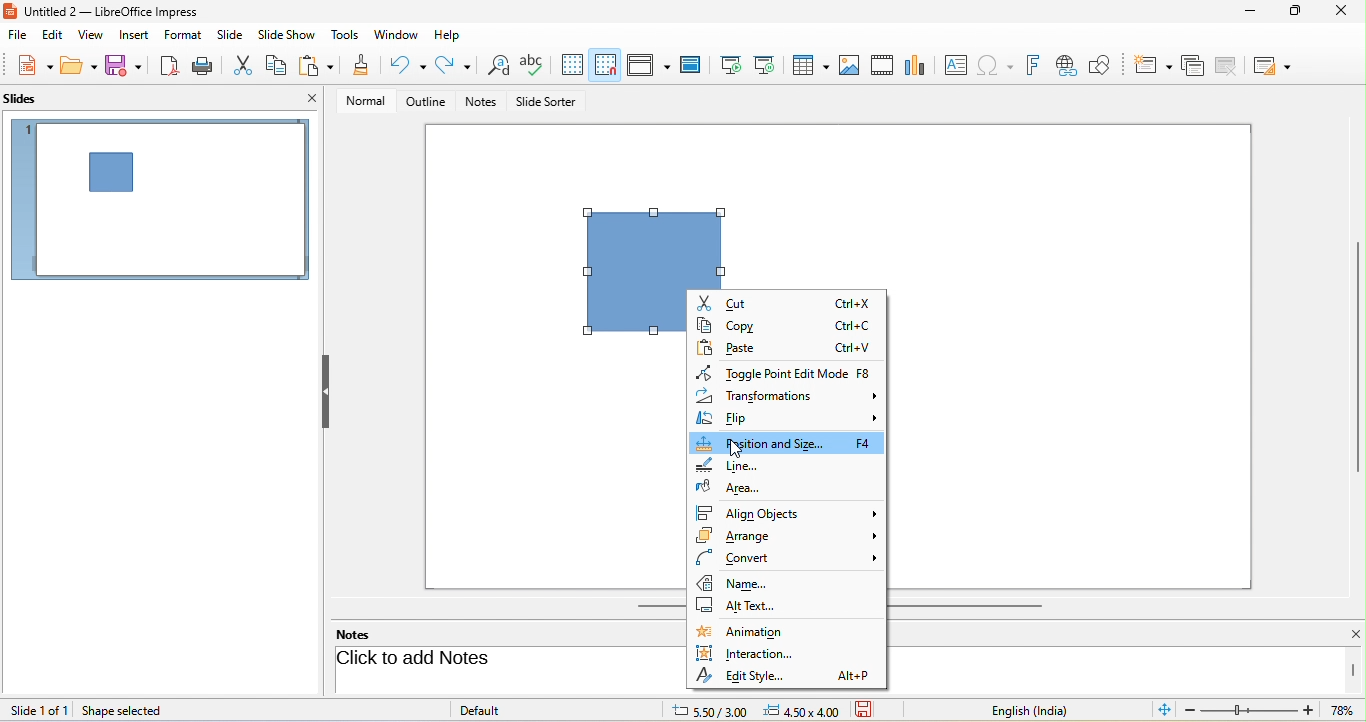 The width and height of the screenshot is (1366, 722). Describe the element at coordinates (744, 632) in the screenshot. I see `animation` at that location.